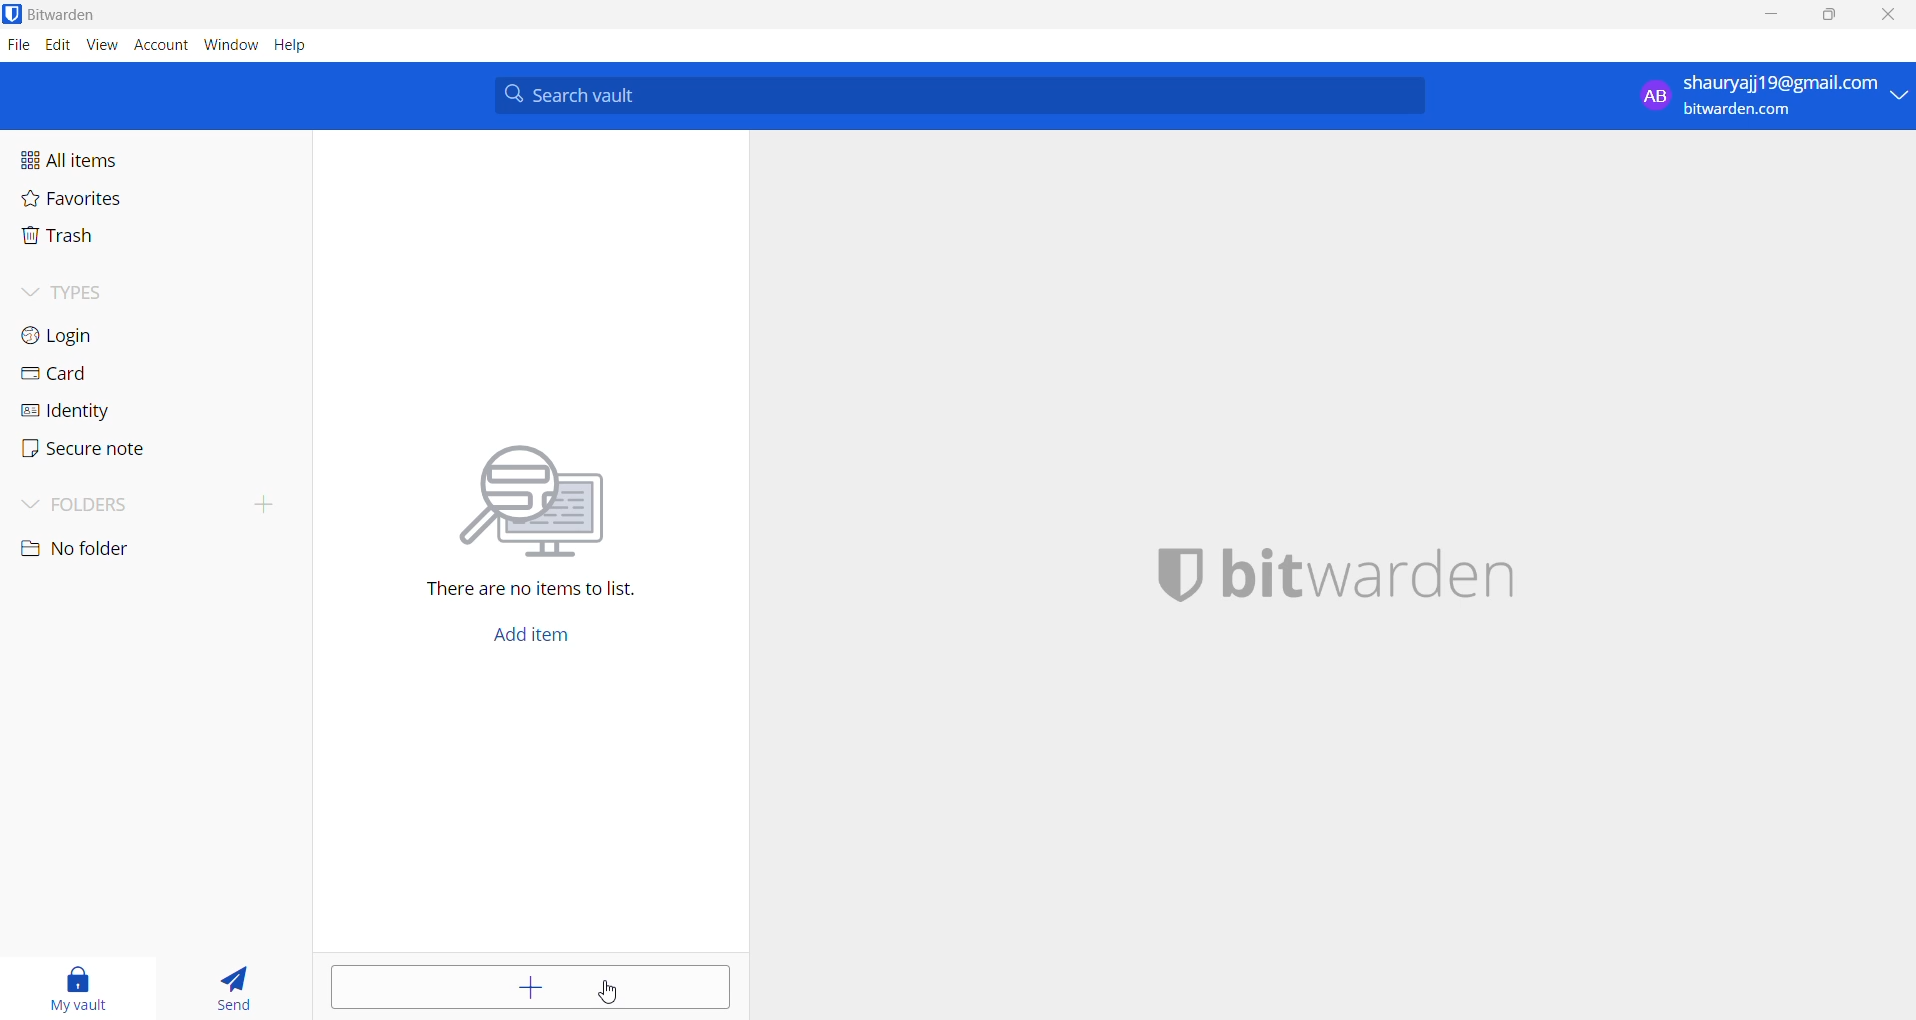 This screenshot has height=1020, width=1916. Describe the element at coordinates (1774, 15) in the screenshot. I see `minimize` at that location.